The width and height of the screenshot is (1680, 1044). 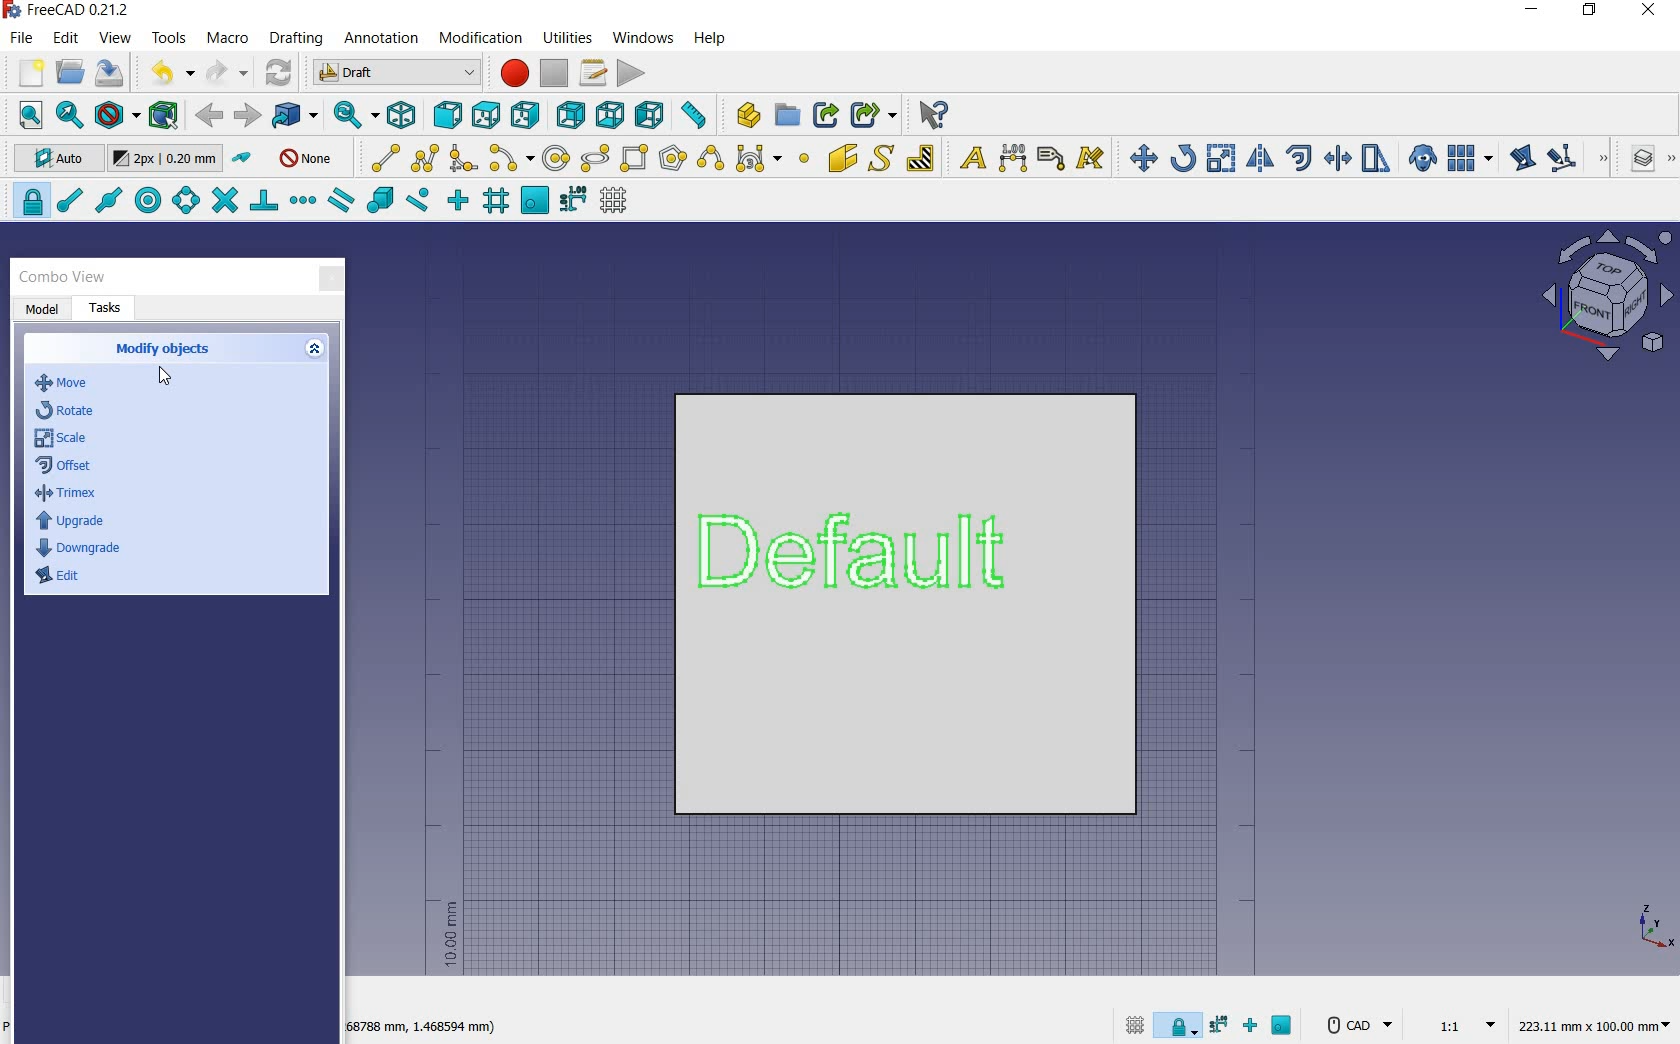 What do you see at coordinates (69, 467) in the screenshot?
I see `offset` at bounding box center [69, 467].